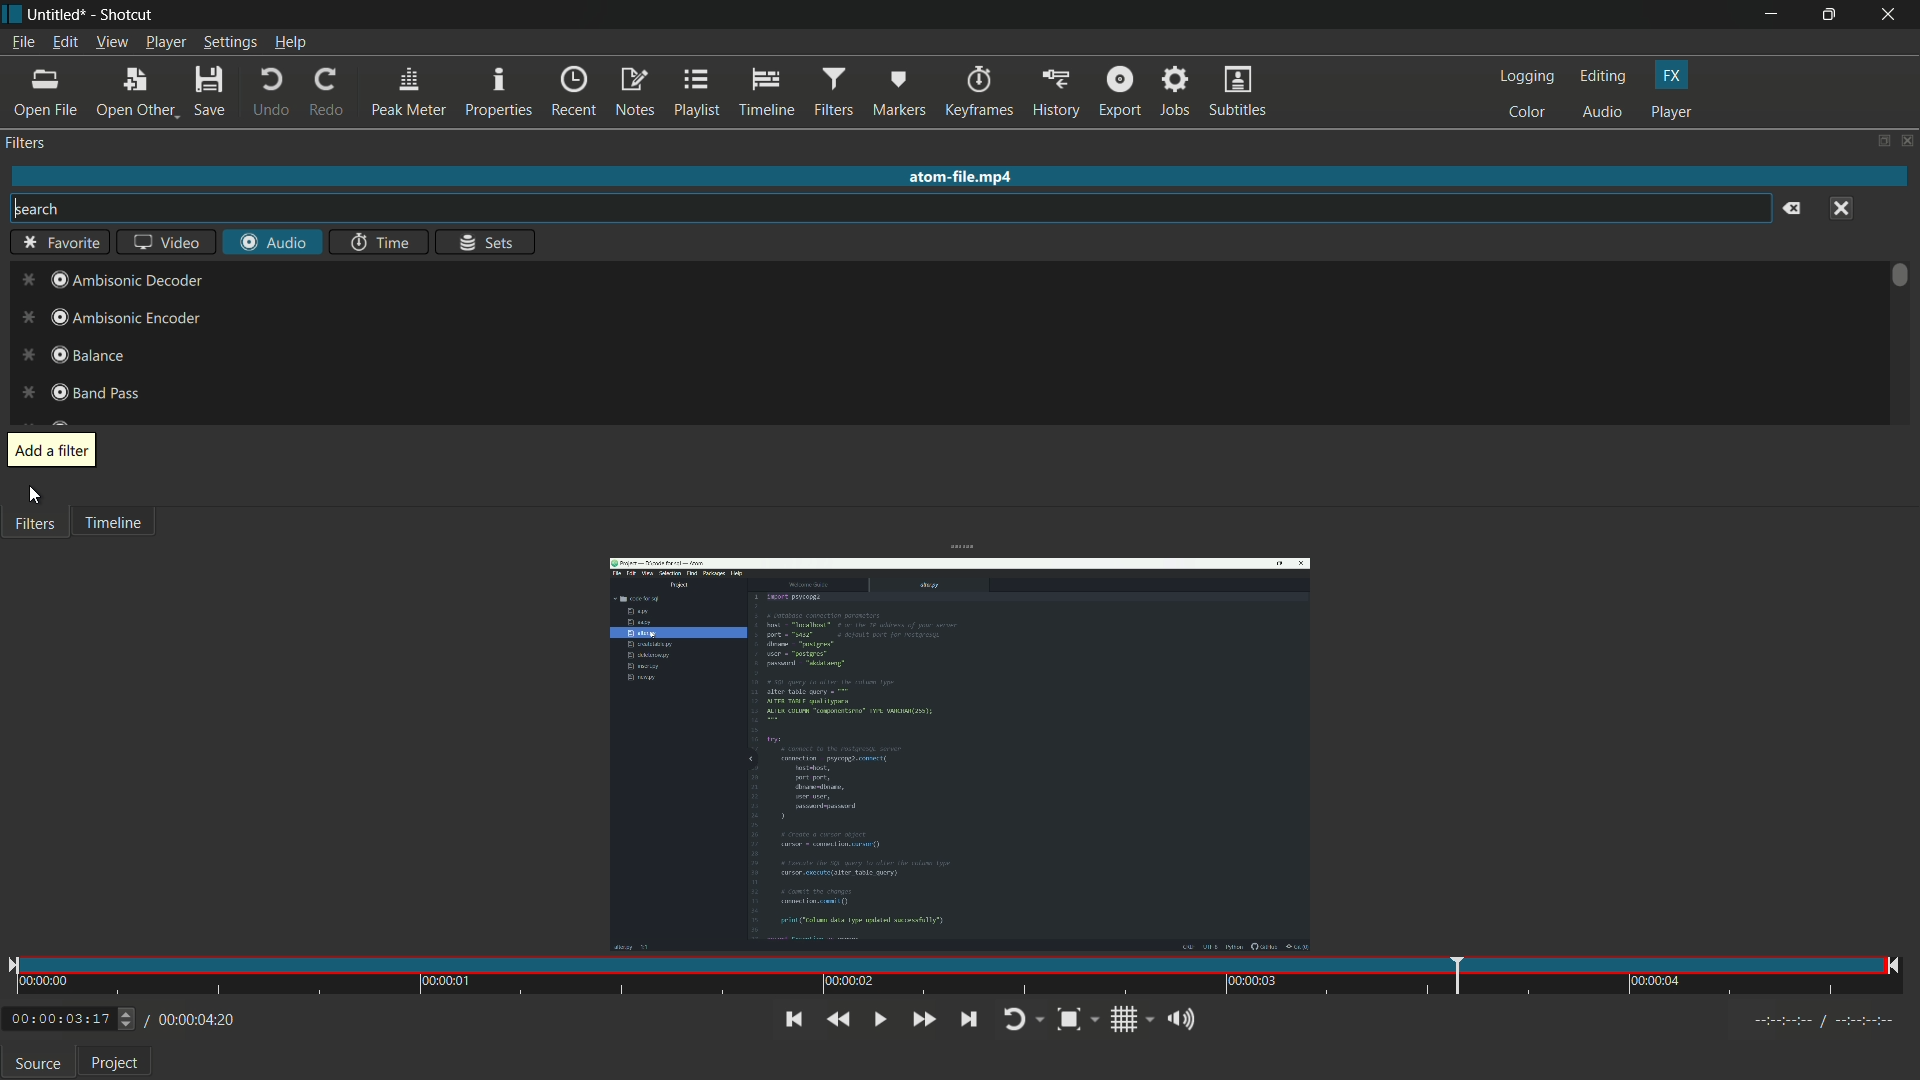  Describe the element at coordinates (1528, 77) in the screenshot. I see `logging` at that location.